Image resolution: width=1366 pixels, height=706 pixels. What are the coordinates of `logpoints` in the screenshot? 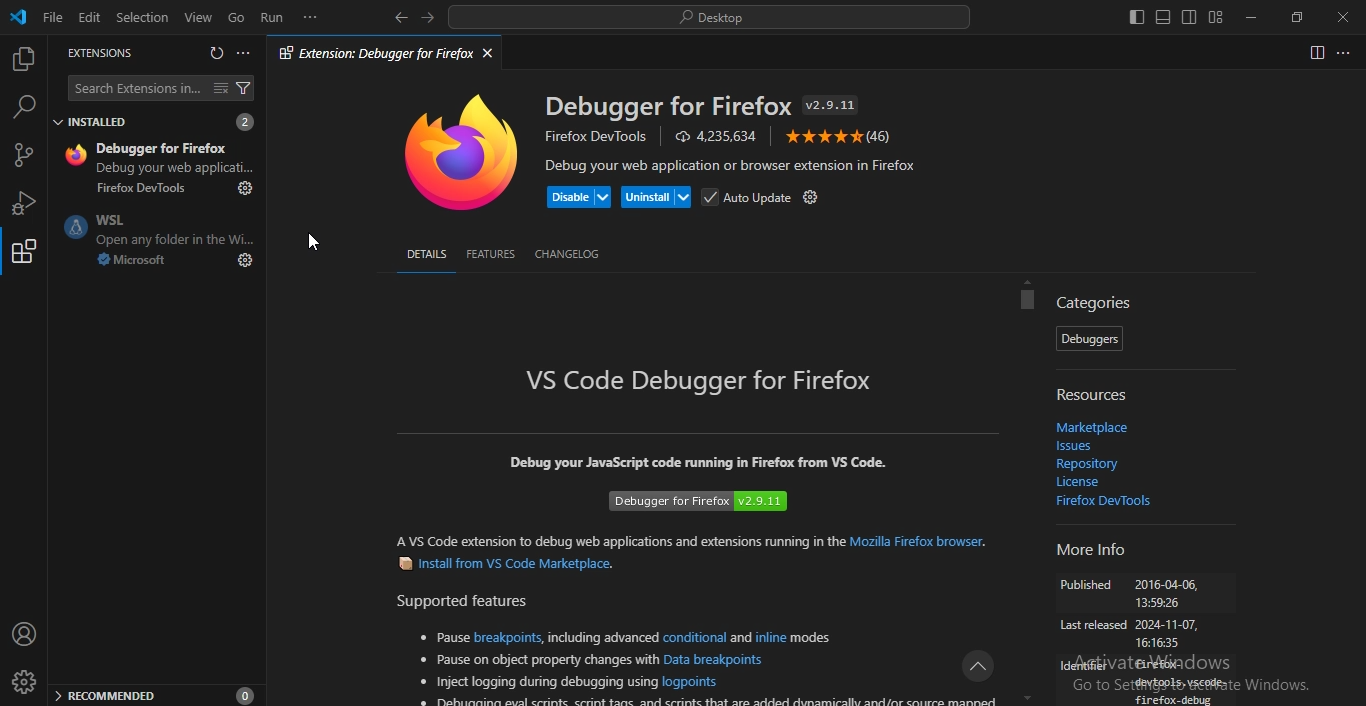 It's located at (689, 682).